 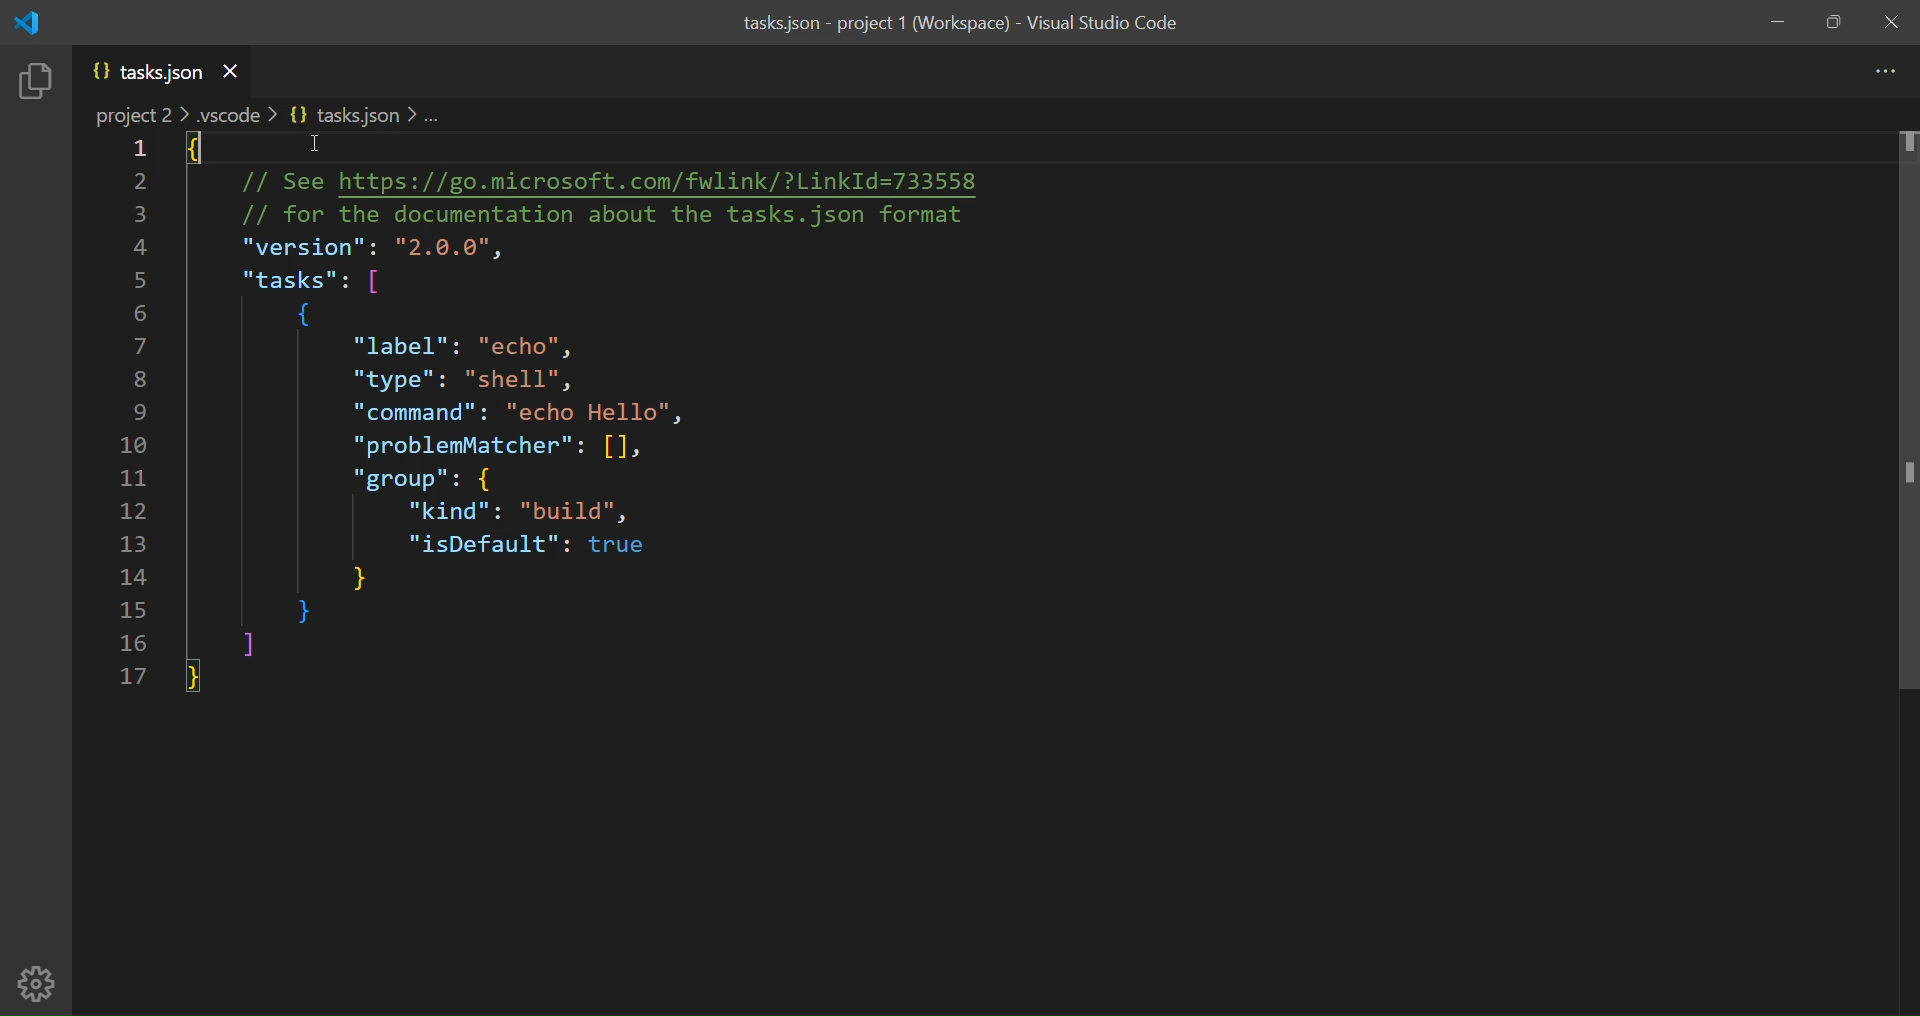 What do you see at coordinates (124, 415) in the screenshot?
I see `line number of code` at bounding box center [124, 415].